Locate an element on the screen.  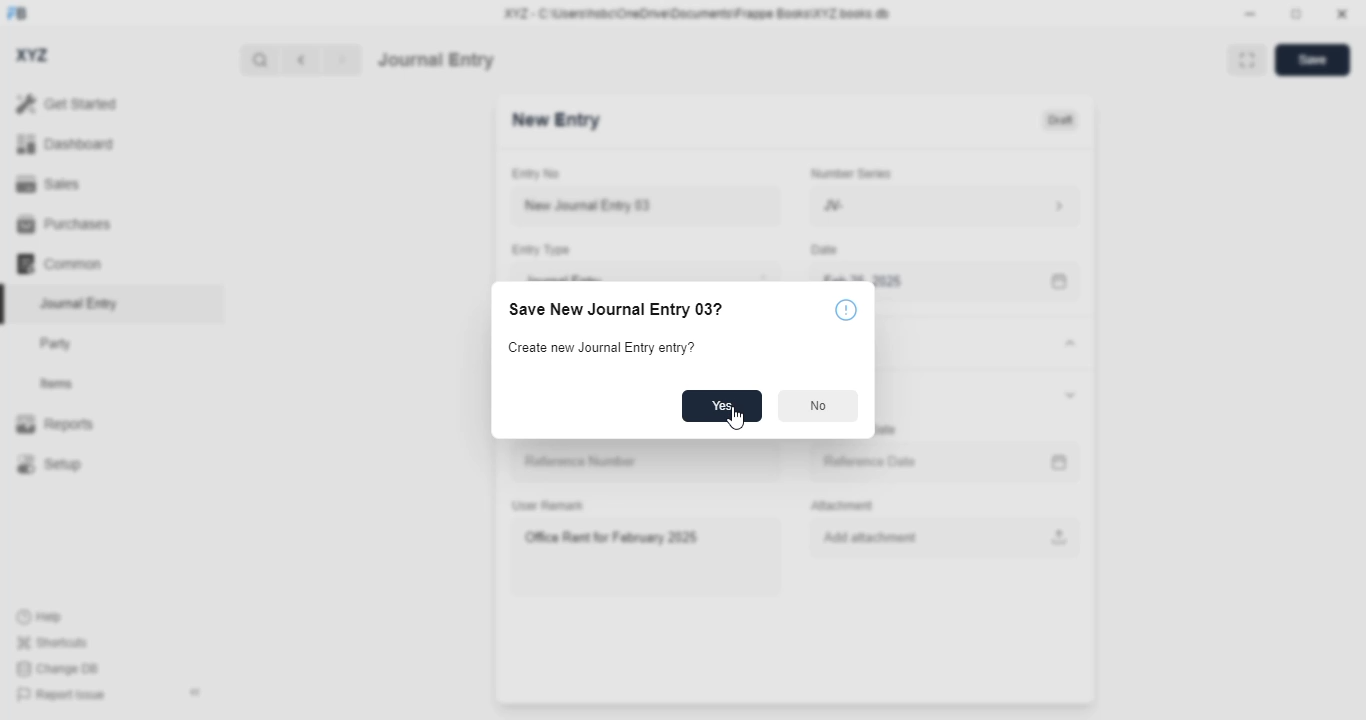
user remark is located at coordinates (548, 505).